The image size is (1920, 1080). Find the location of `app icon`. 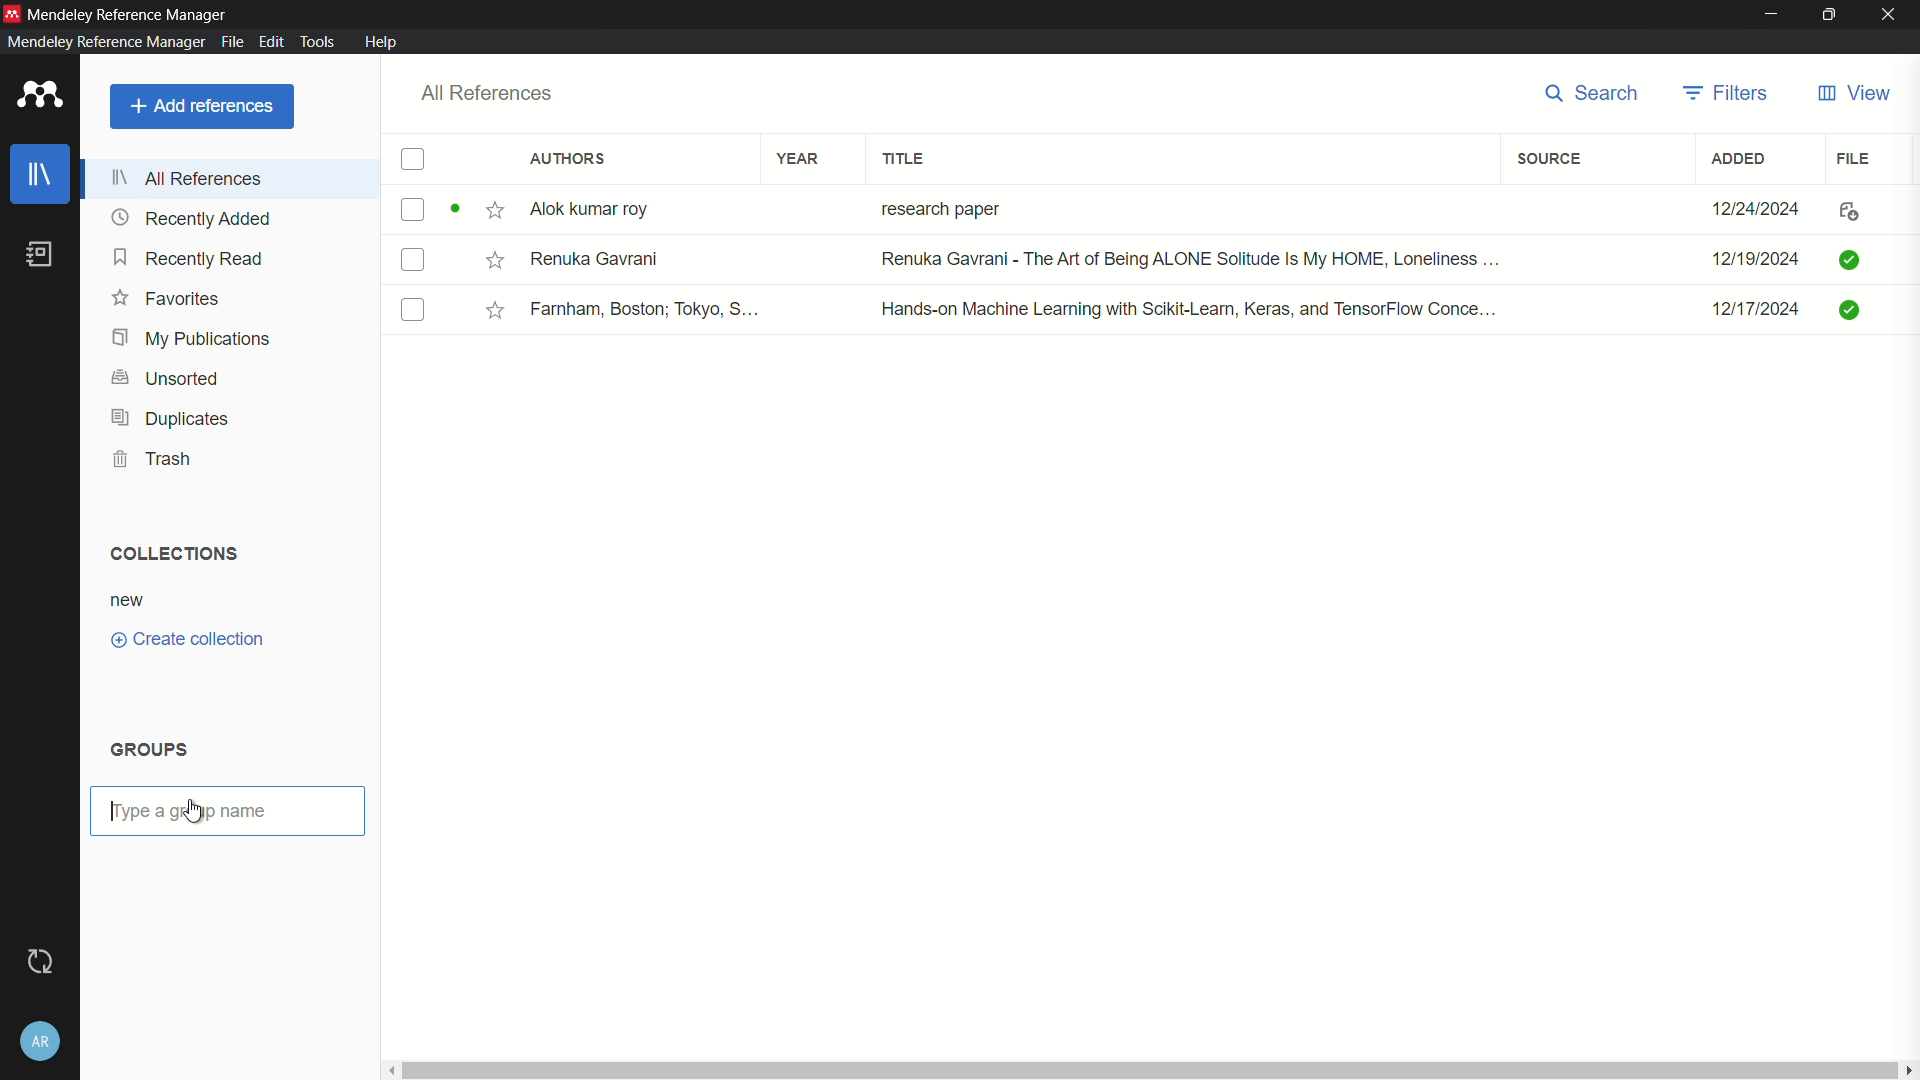

app icon is located at coordinates (35, 96).